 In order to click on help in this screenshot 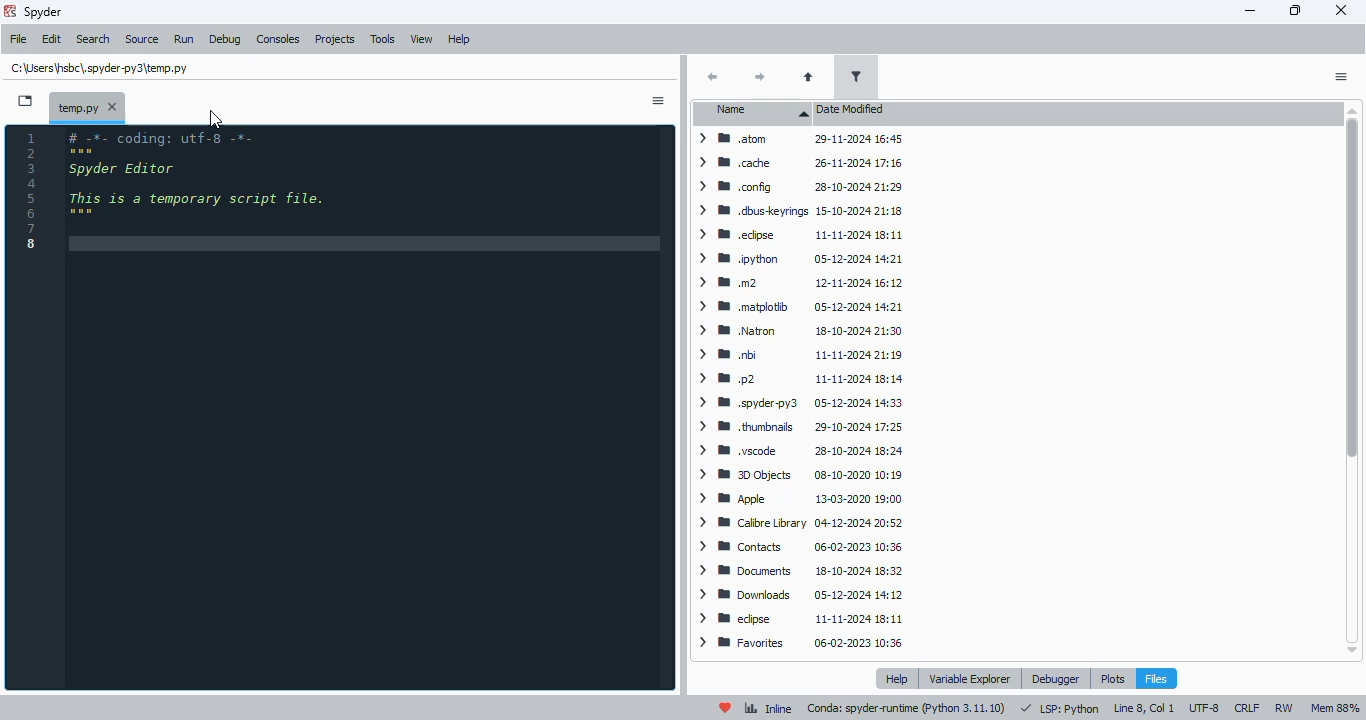, I will do `click(896, 679)`.